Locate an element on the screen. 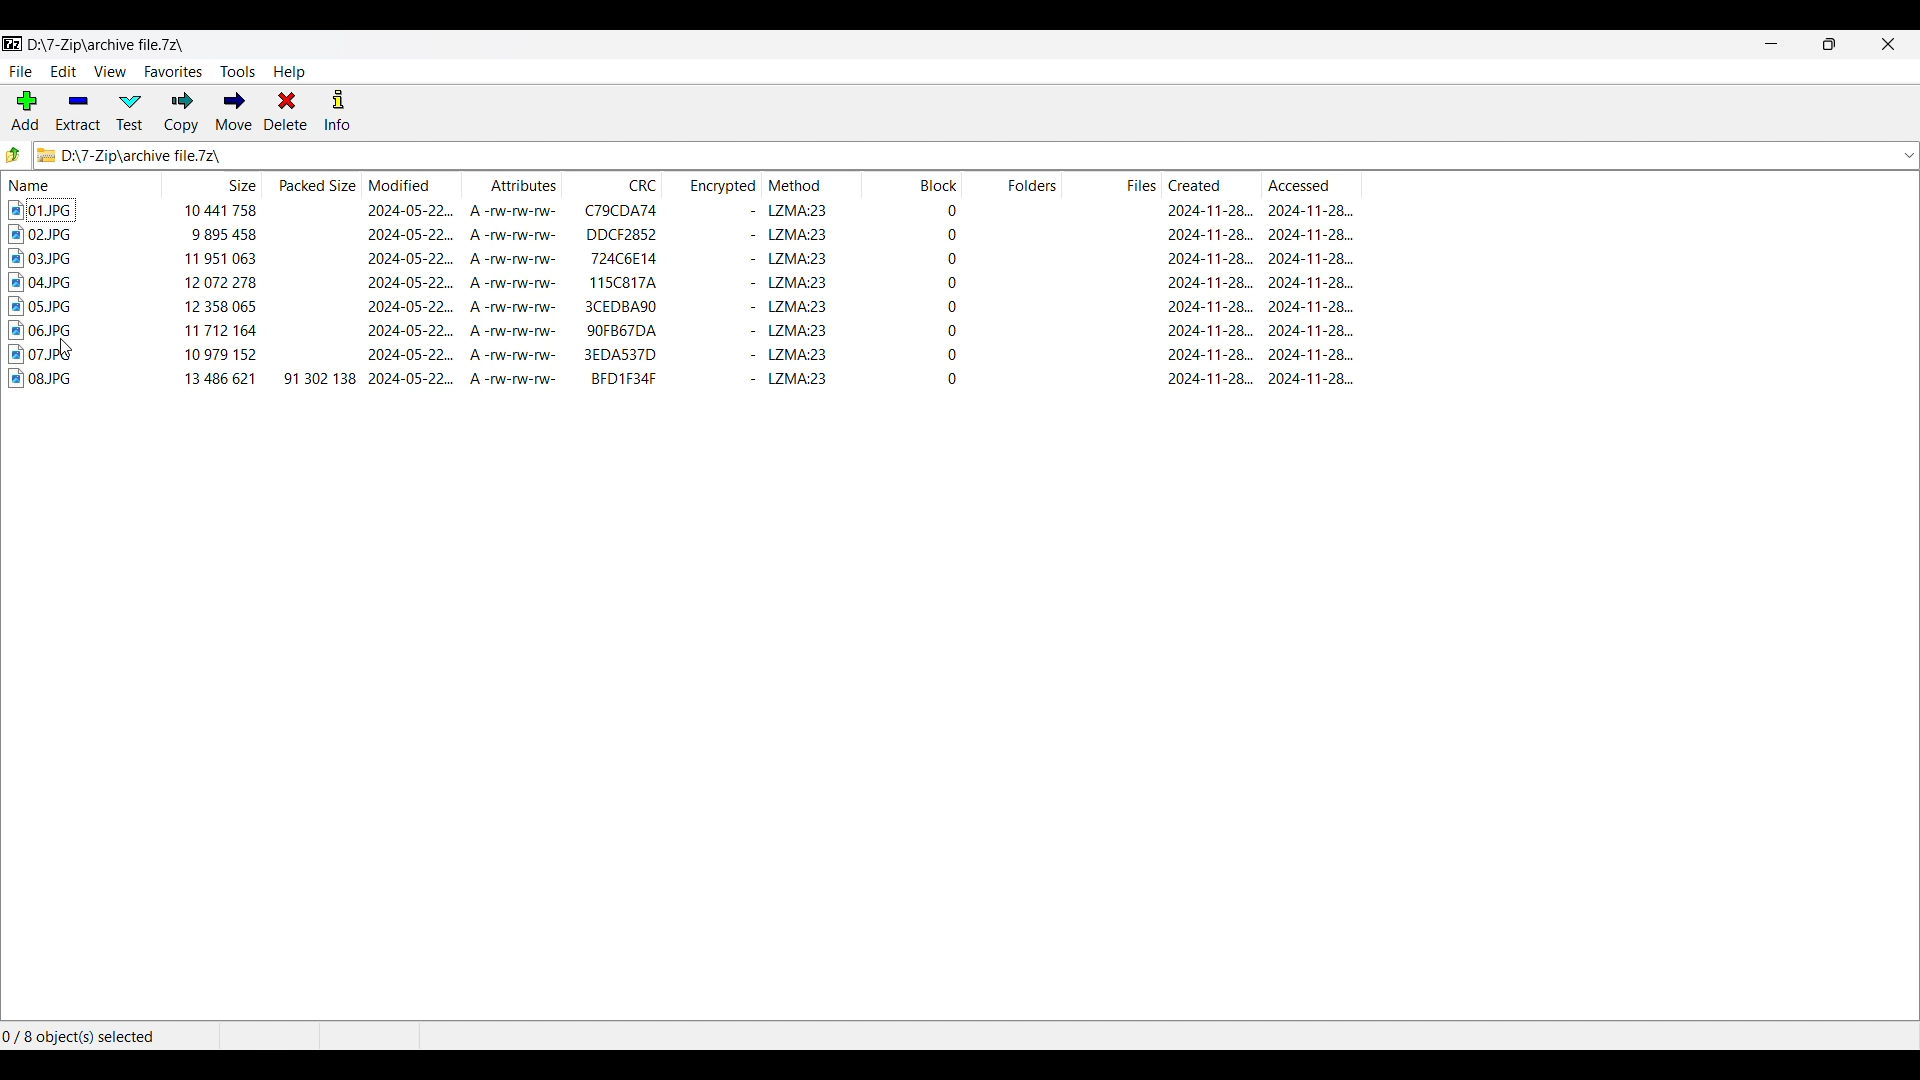 This screenshot has width=1920, height=1080. Edit menu is located at coordinates (64, 71).